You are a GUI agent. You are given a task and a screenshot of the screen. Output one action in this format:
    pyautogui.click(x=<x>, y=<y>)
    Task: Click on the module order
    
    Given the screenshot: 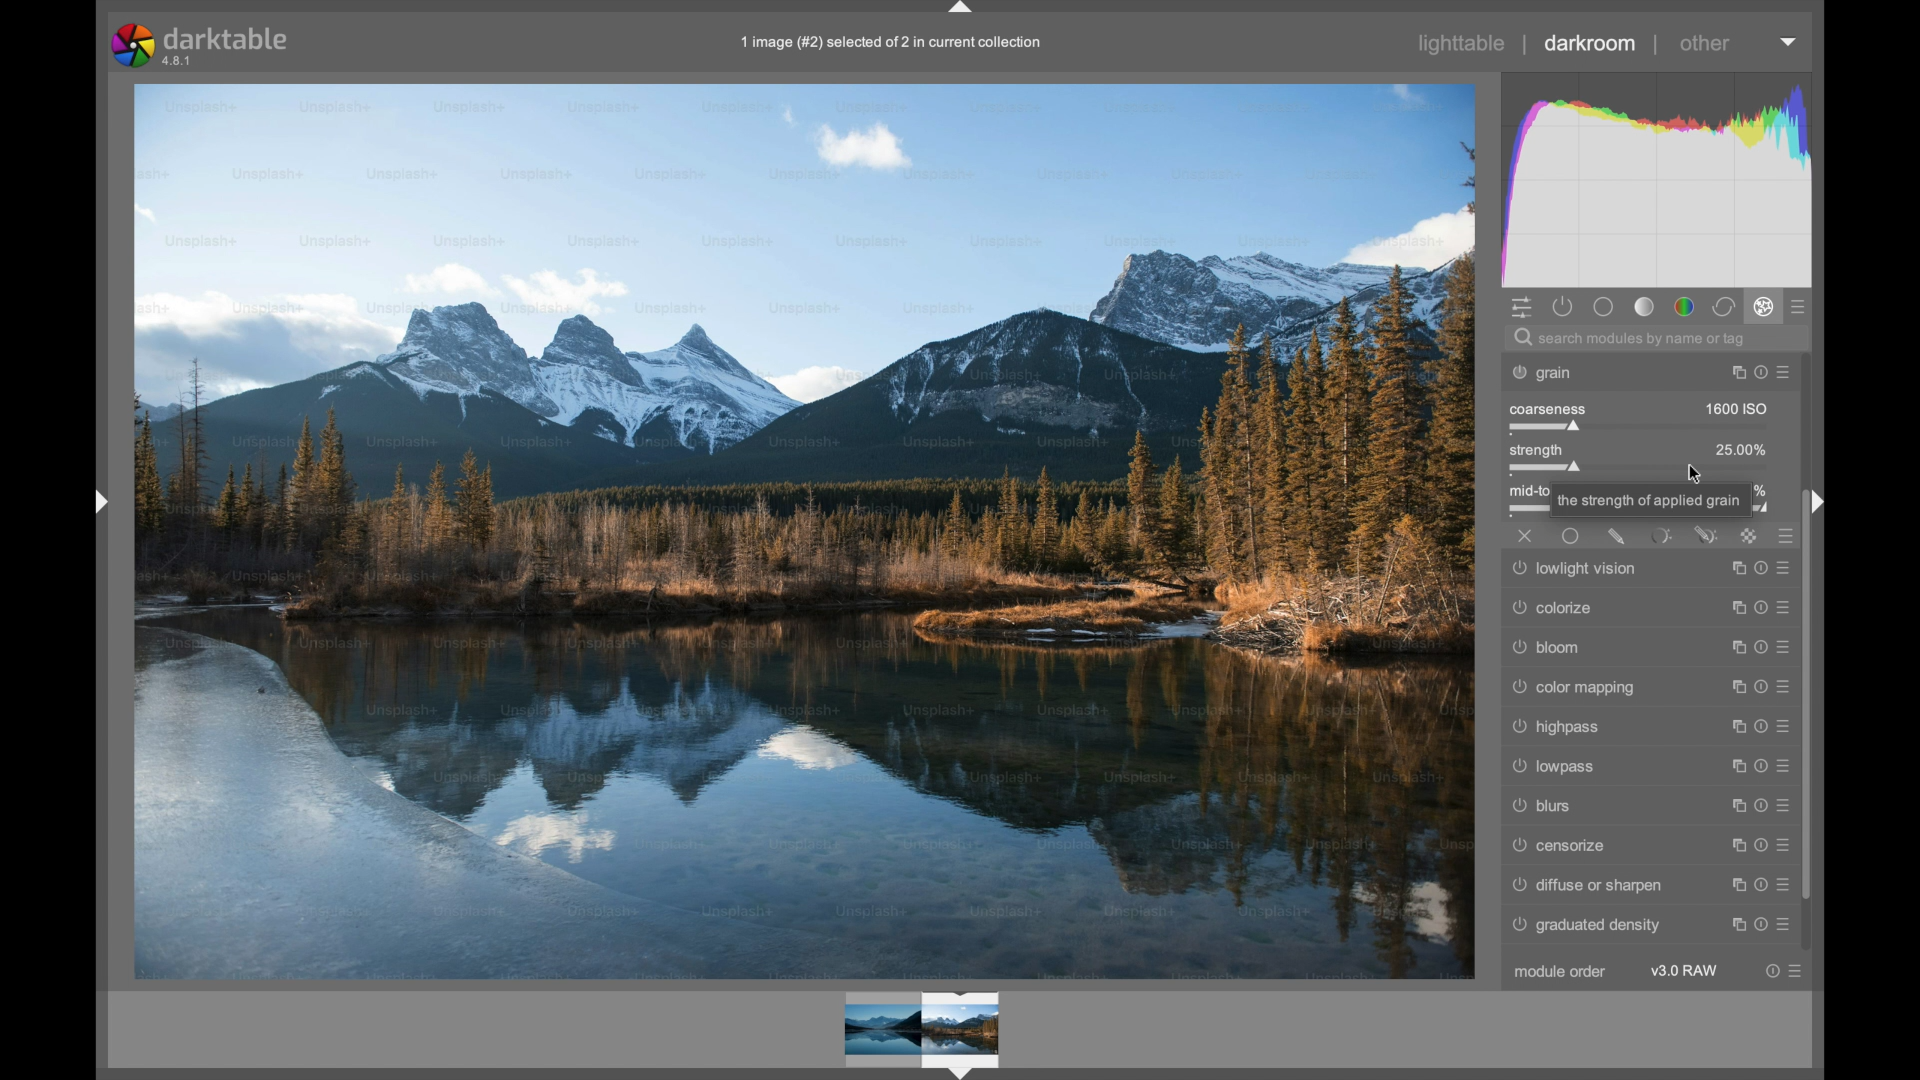 What is the action you would take?
    pyautogui.click(x=1559, y=973)
    